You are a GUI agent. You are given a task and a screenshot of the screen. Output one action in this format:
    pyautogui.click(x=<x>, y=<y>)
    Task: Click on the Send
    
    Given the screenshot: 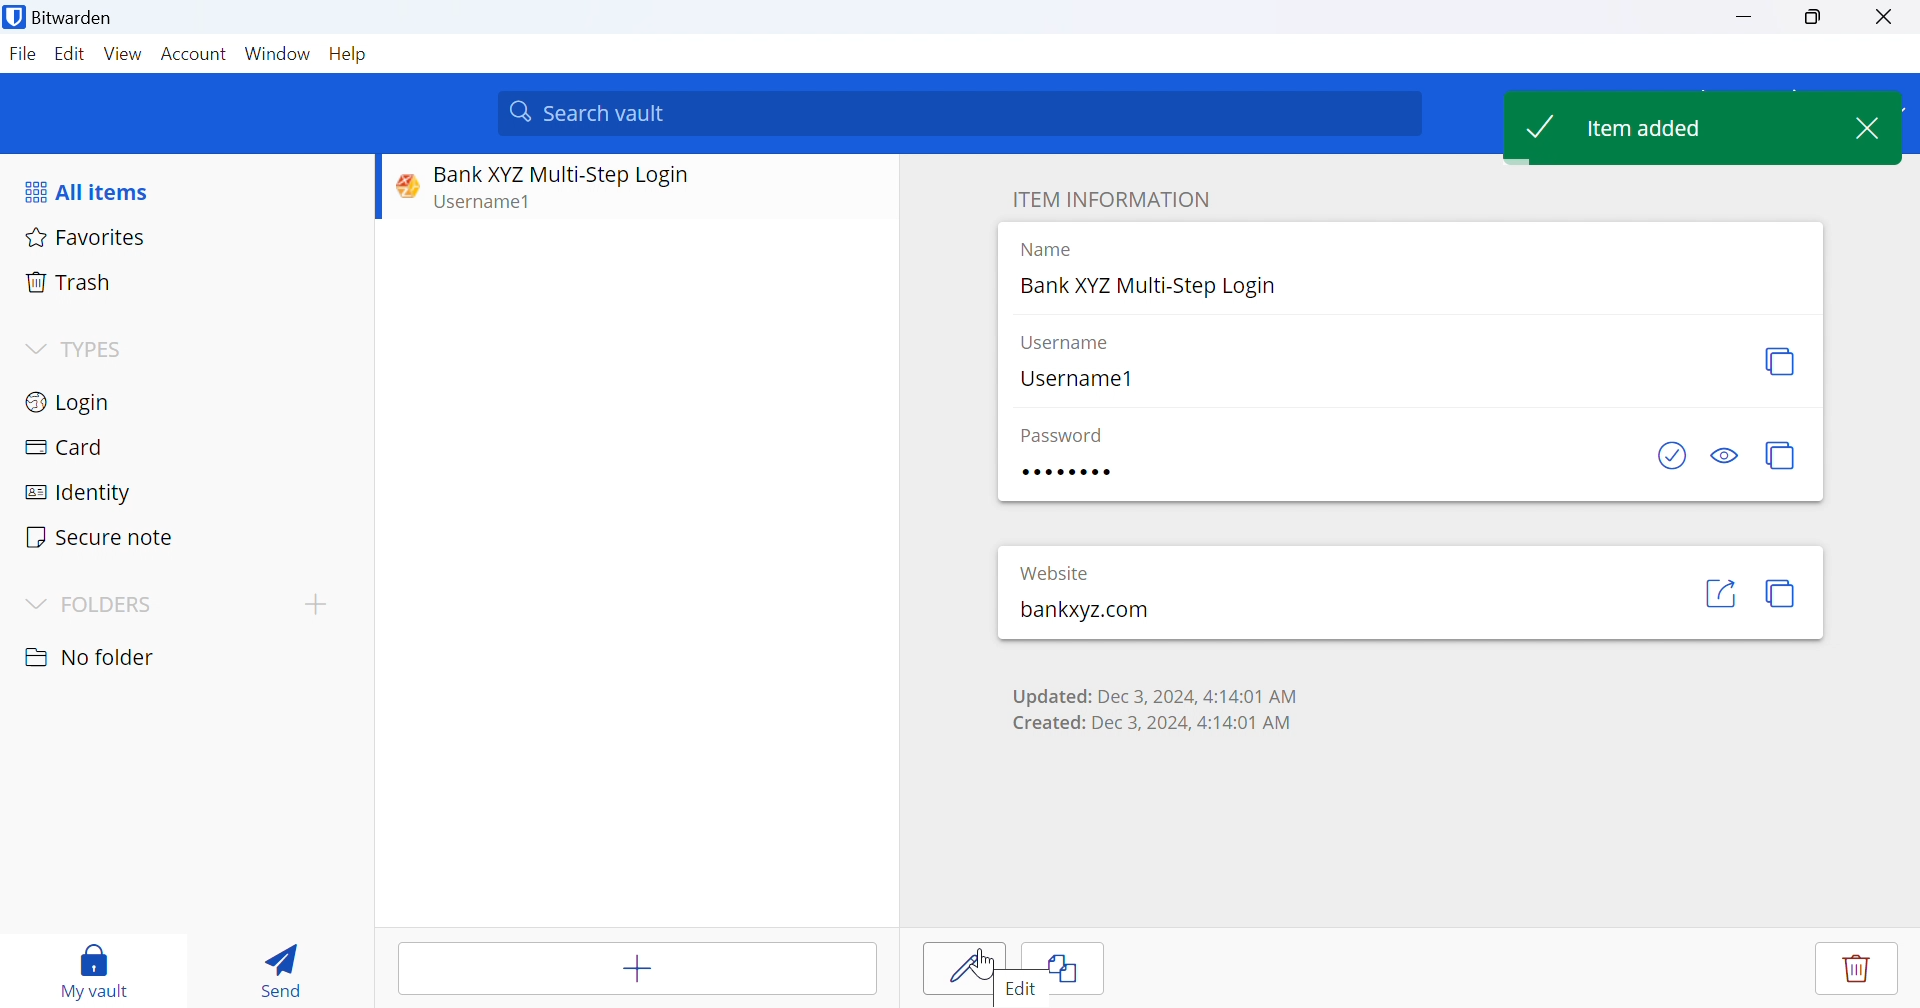 What is the action you would take?
    pyautogui.click(x=285, y=965)
    